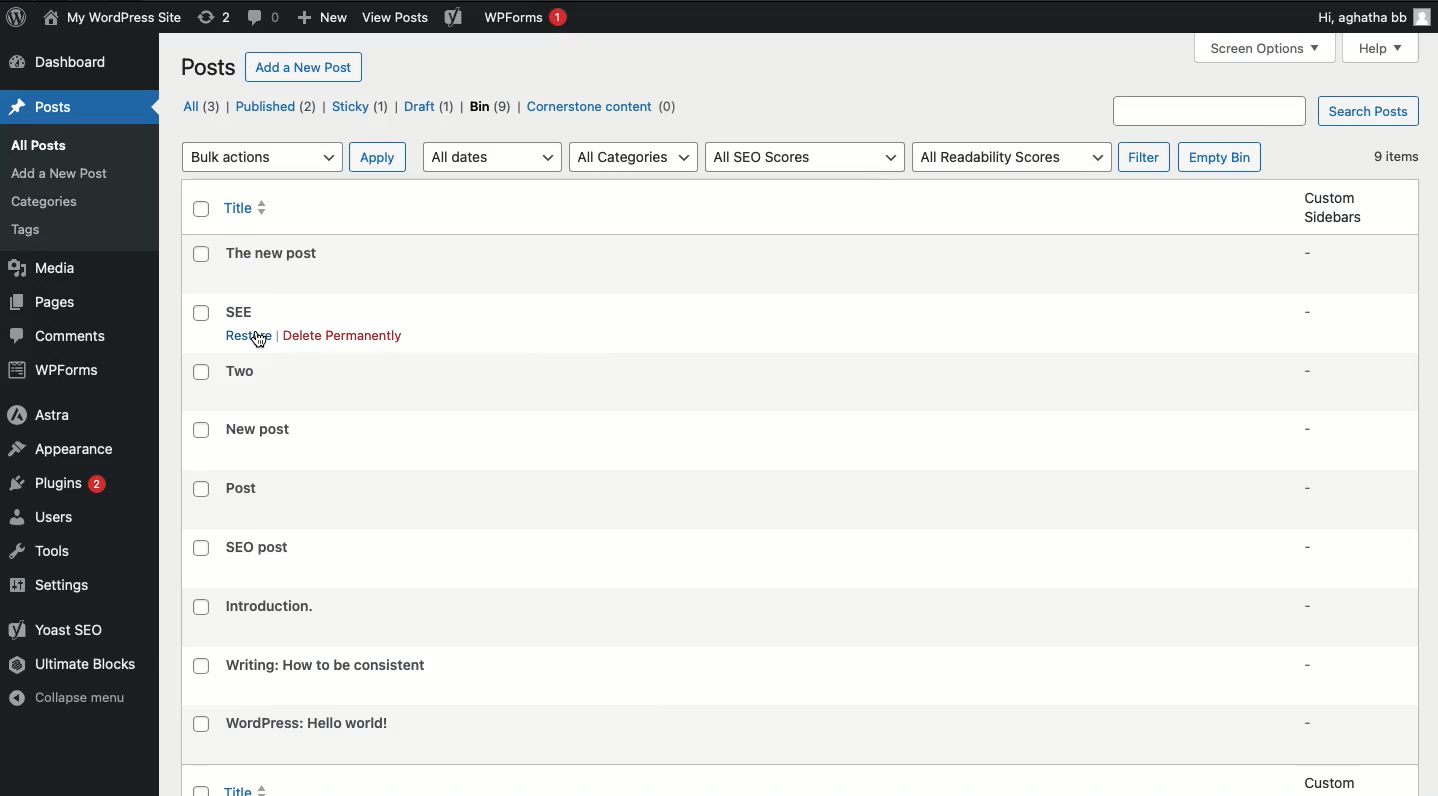 This screenshot has height=796, width=1438. I want to click on Plugins, so click(57, 484).